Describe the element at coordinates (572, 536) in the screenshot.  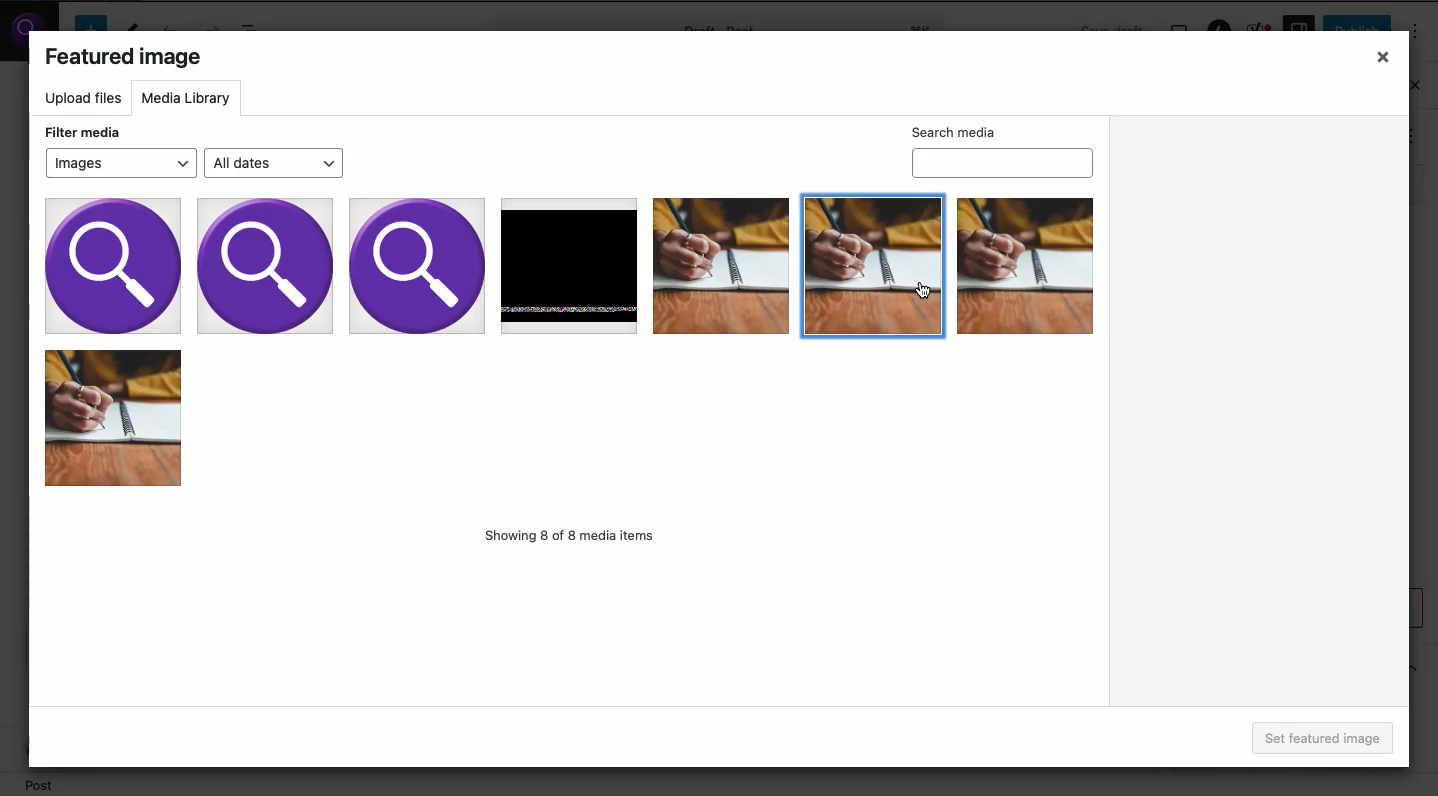
I see `Showing 8 of 8 media items ` at that location.